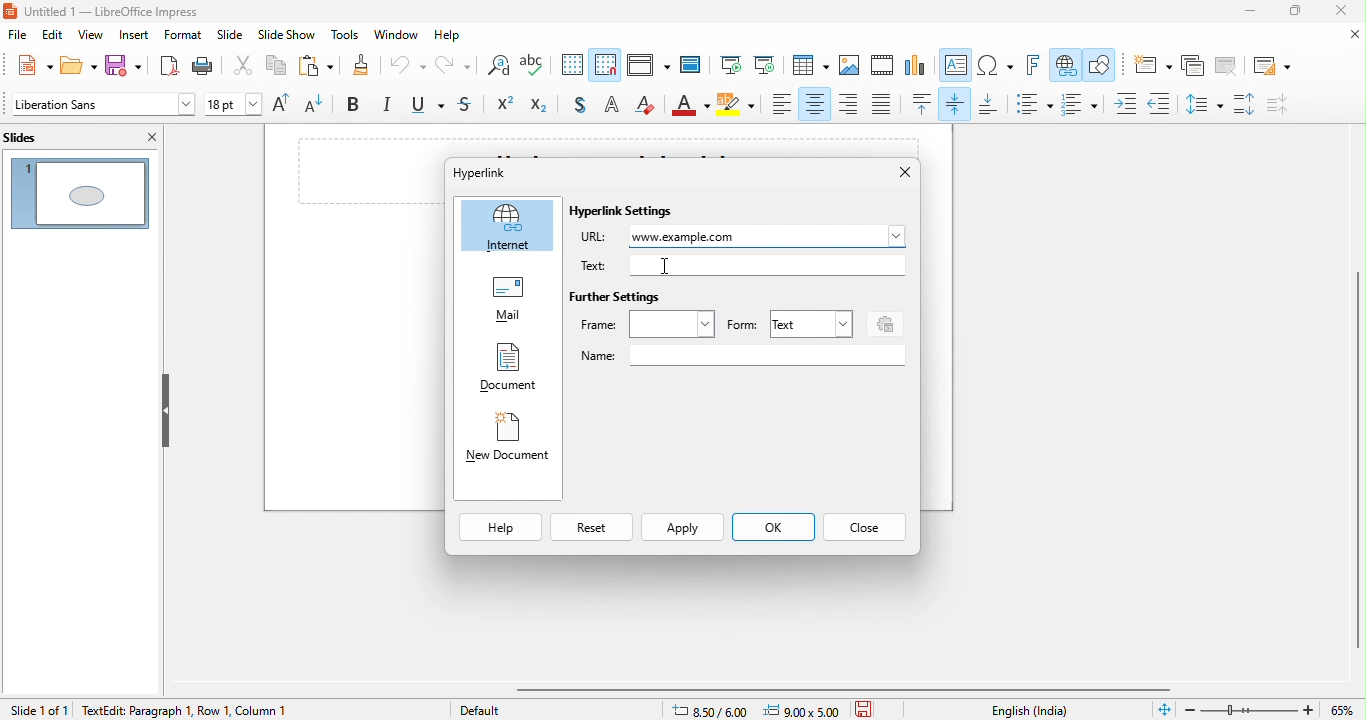  I want to click on increase paragraph spacing, so click(1247, 105).